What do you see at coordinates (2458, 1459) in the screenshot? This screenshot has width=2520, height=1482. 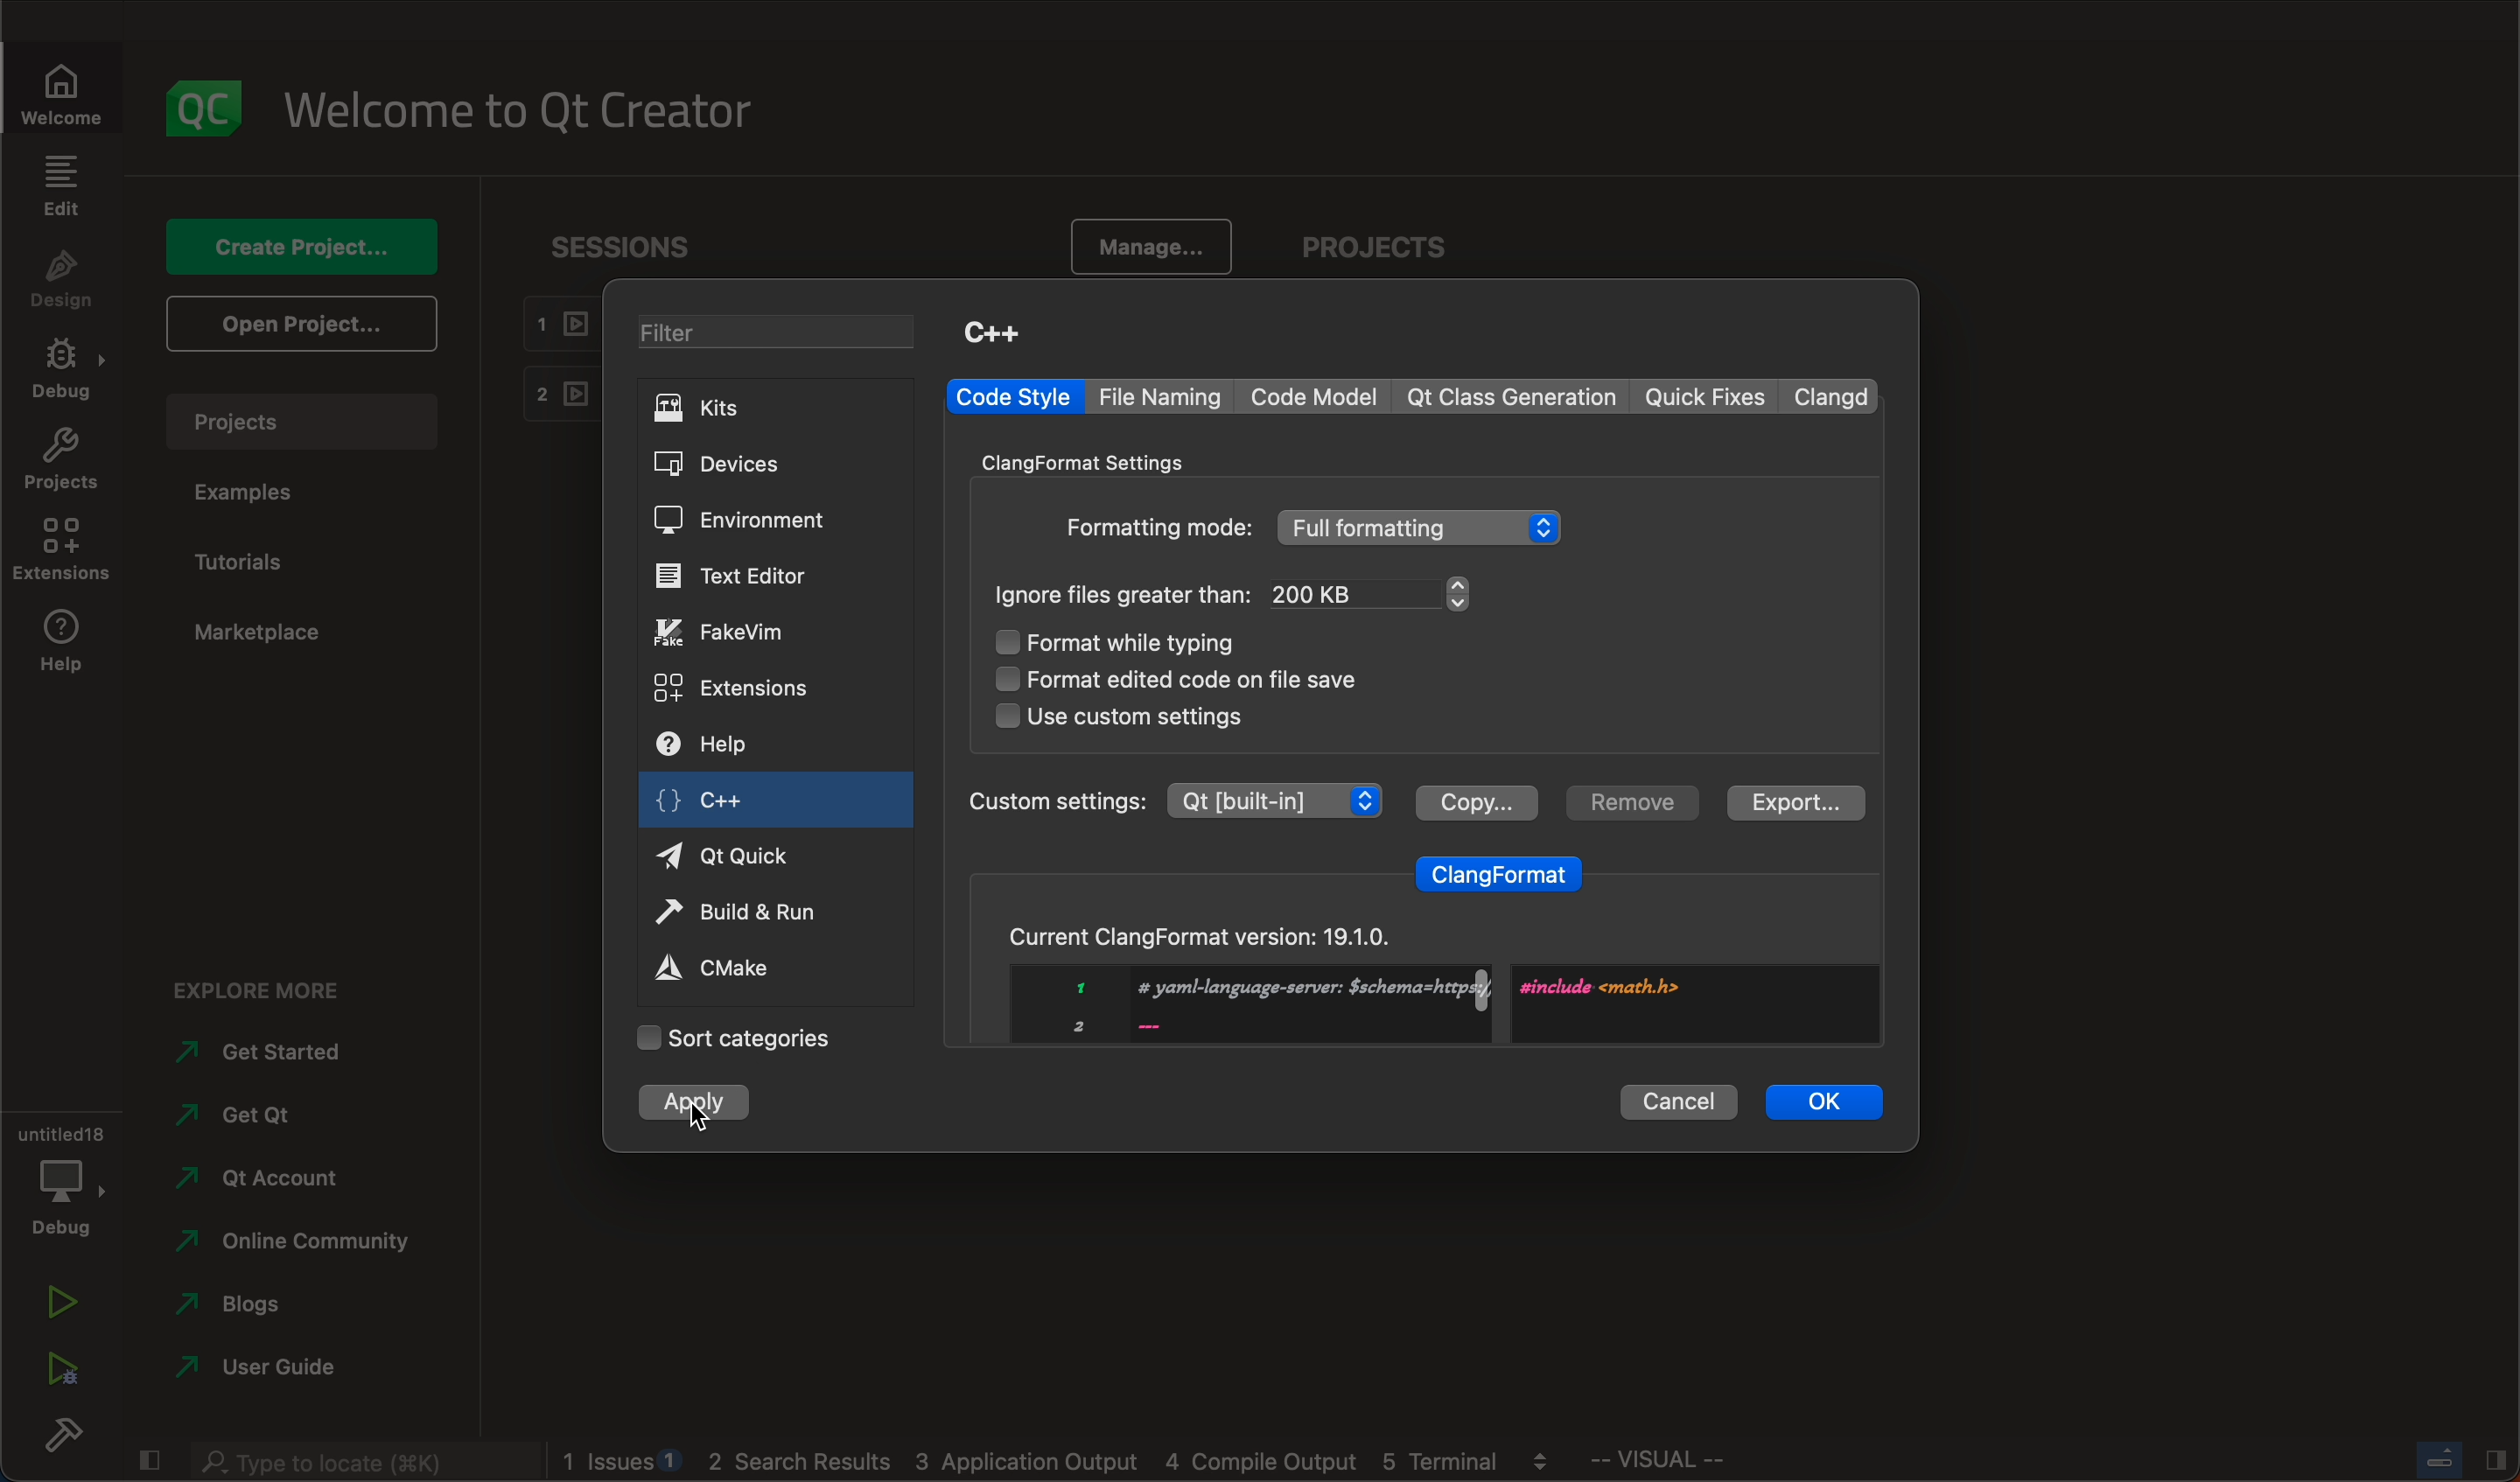 I see `close slide bar` at bounding box center [2458, 1459].